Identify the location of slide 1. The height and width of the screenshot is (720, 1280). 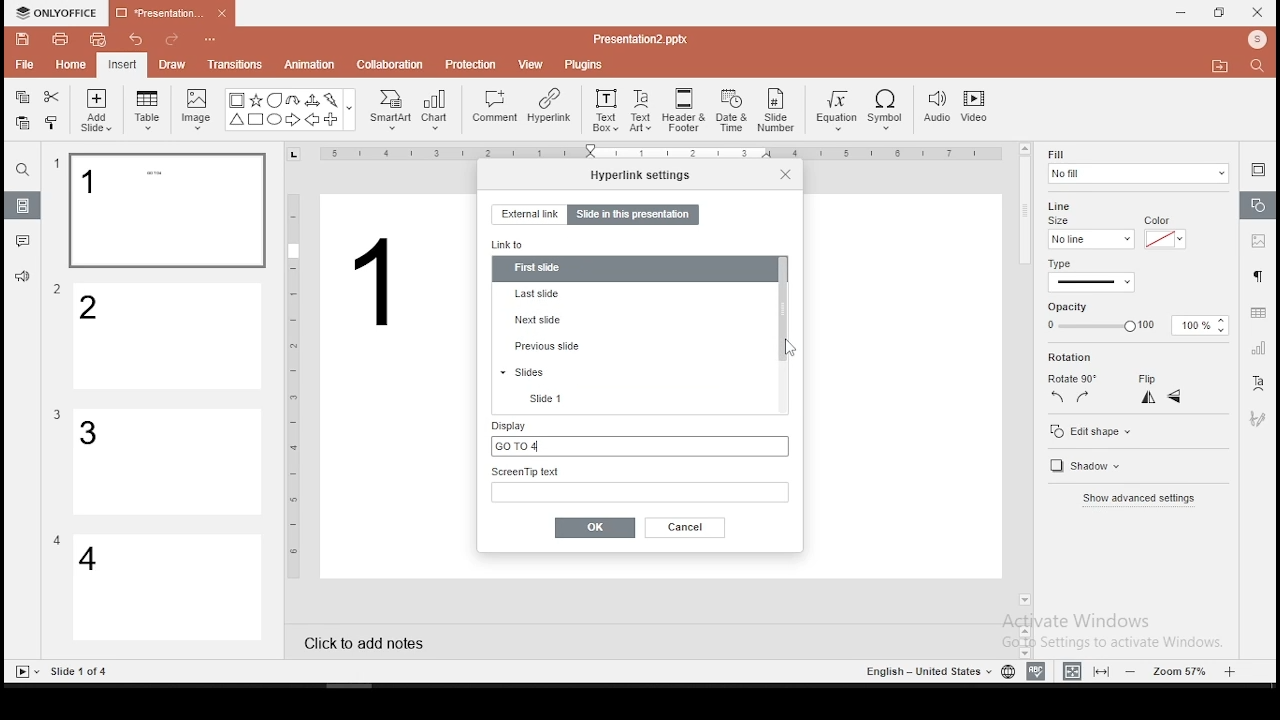
(166, 211).